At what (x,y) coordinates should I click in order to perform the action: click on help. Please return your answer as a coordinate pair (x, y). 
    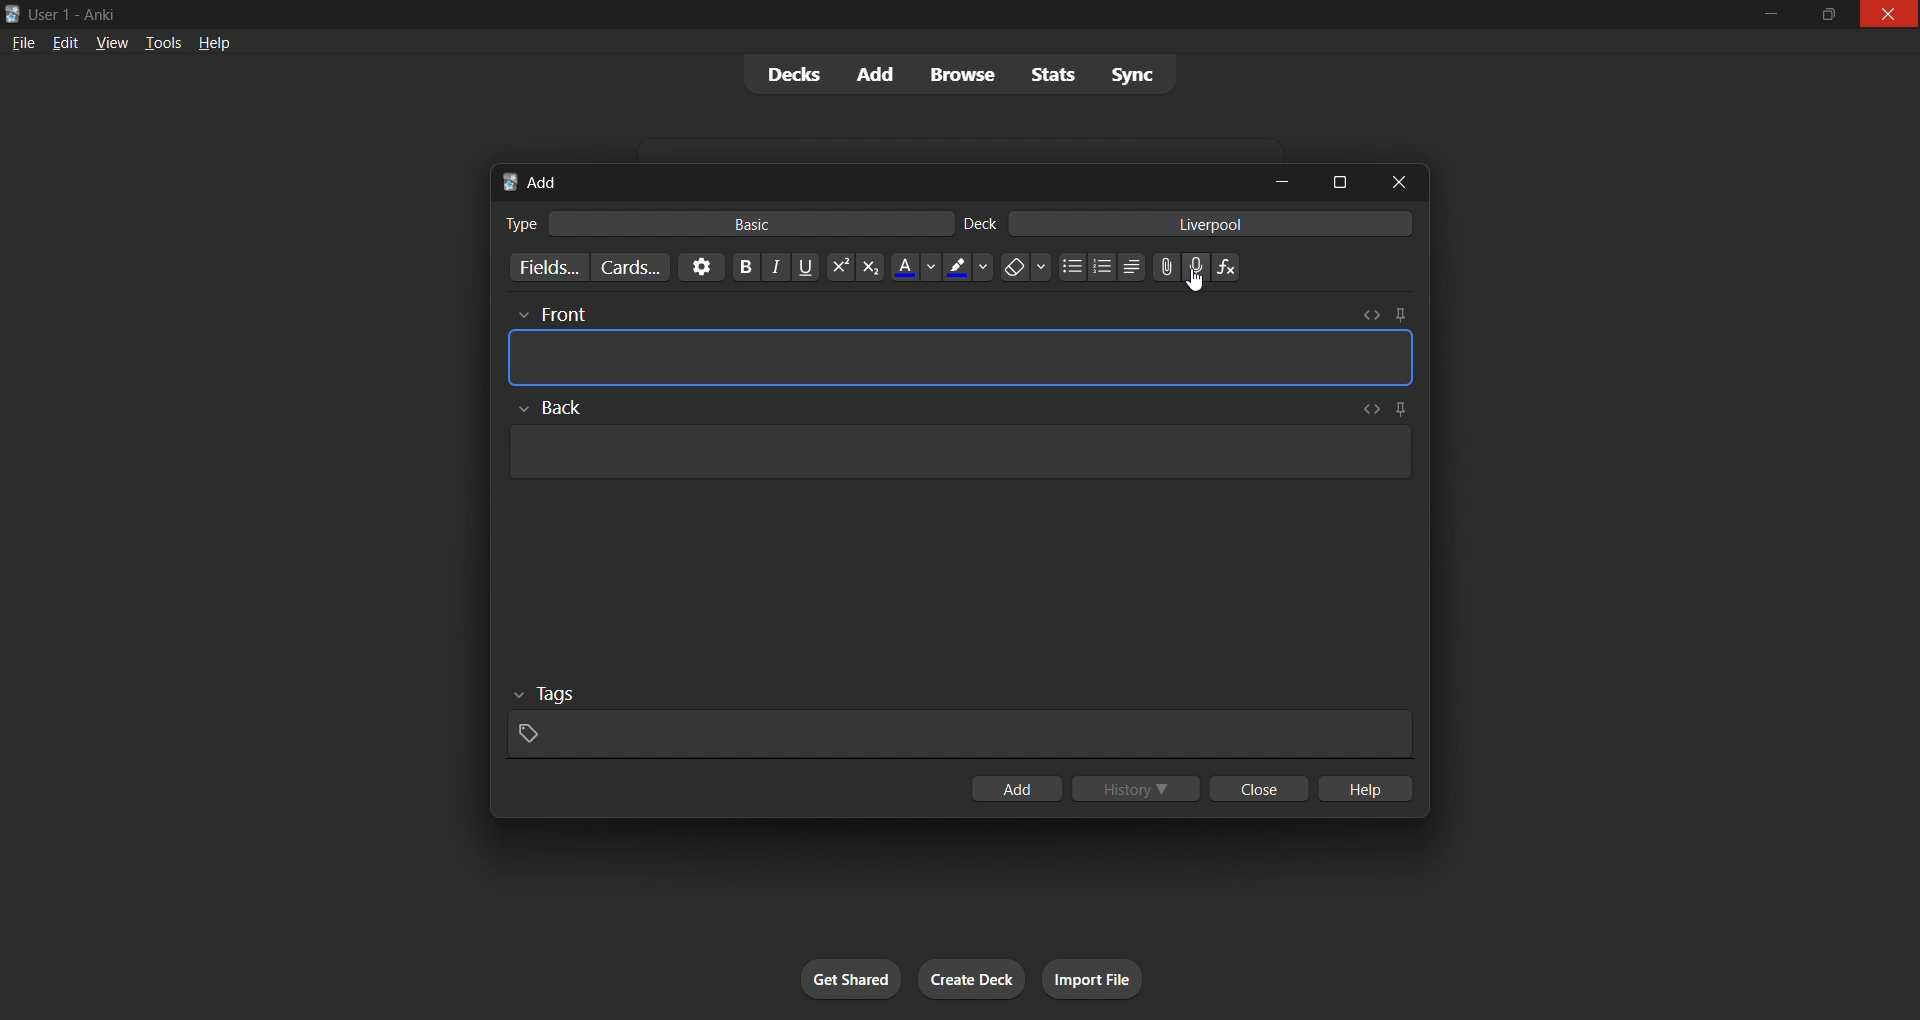
    Looking at the image, I should click on (212, 40).